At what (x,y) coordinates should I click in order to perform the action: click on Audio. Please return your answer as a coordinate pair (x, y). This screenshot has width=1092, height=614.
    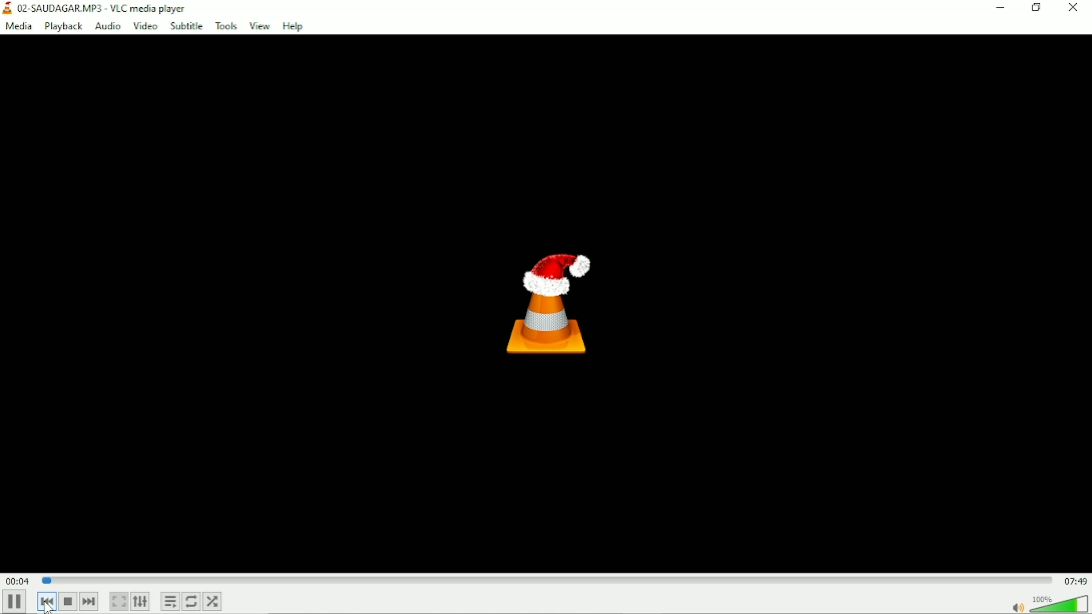
    Looking at the image, I should click on (106, 26).